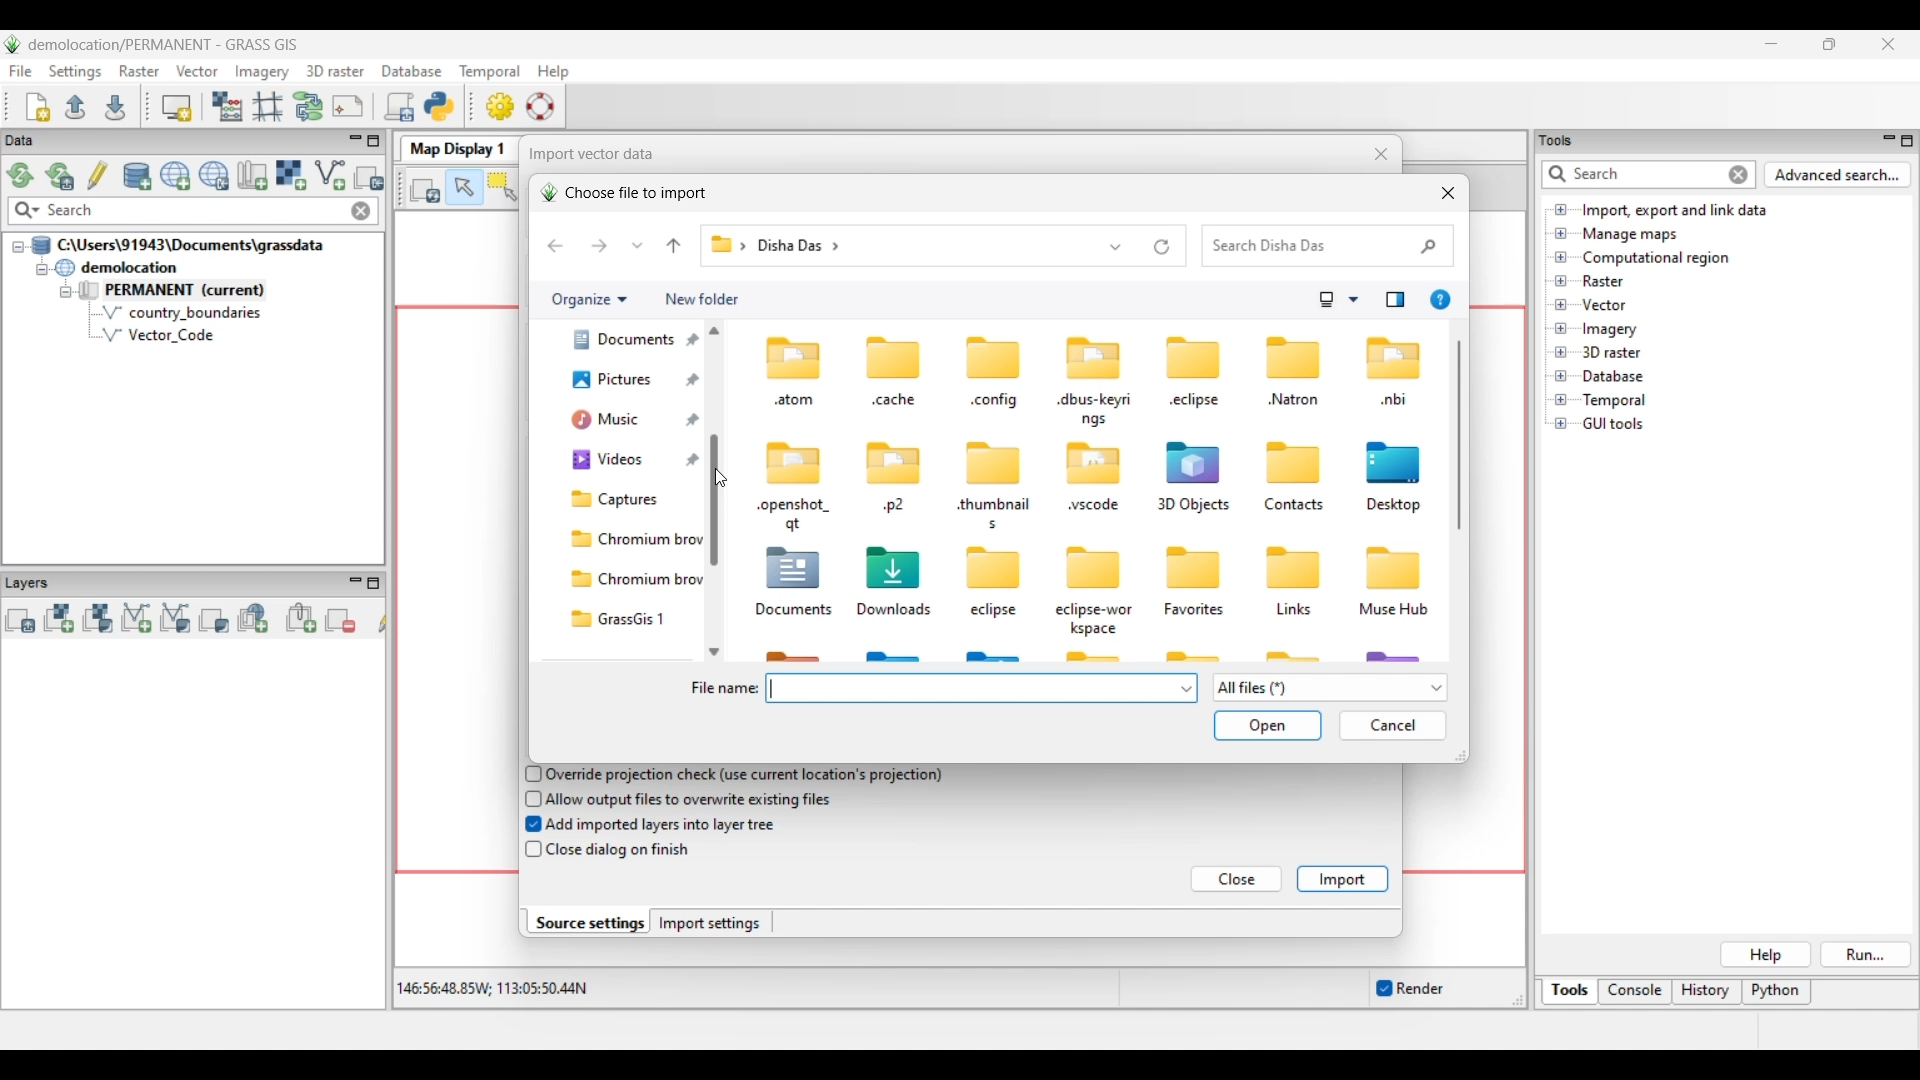 Image resolution: width=1920 pixels, height=1080 pixels. I want to click on Add various overlays, so click(214, 620).